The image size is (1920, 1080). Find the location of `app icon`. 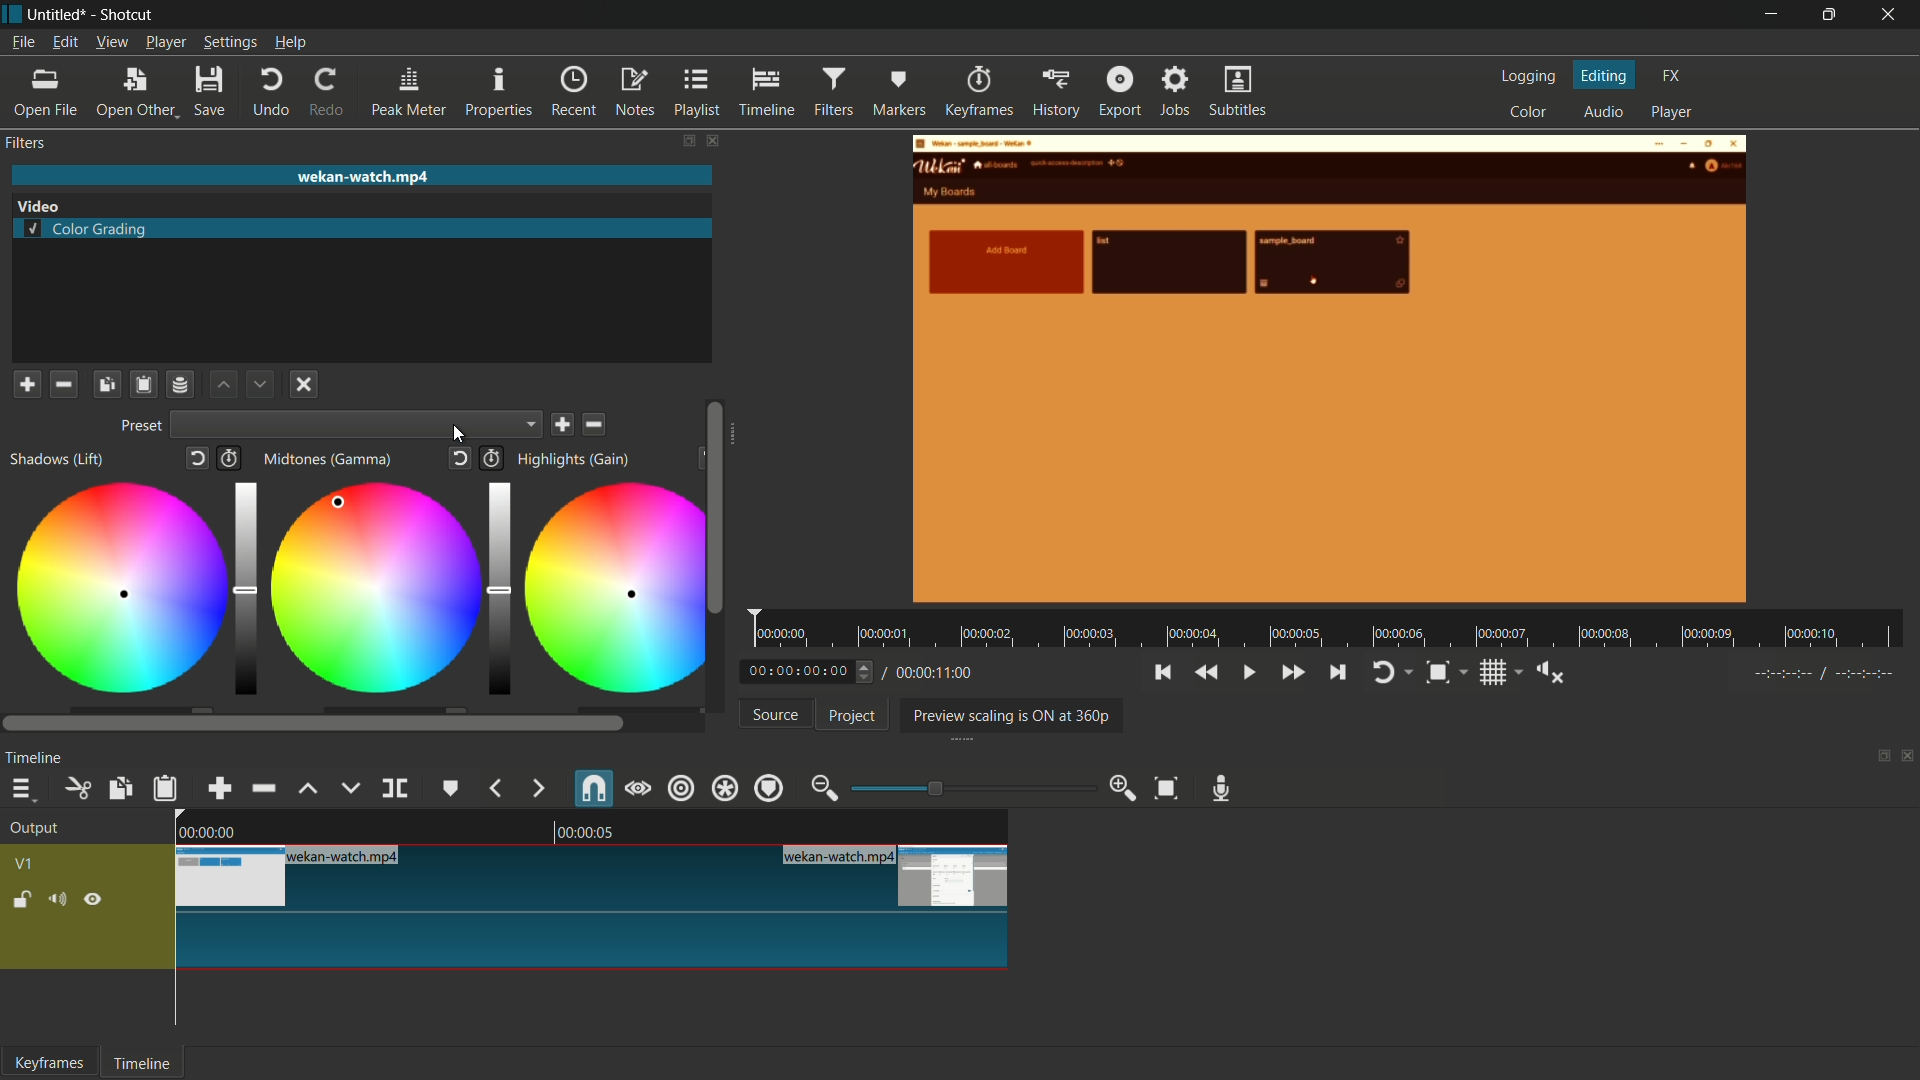

app icon is located at coordinates (12, 14).